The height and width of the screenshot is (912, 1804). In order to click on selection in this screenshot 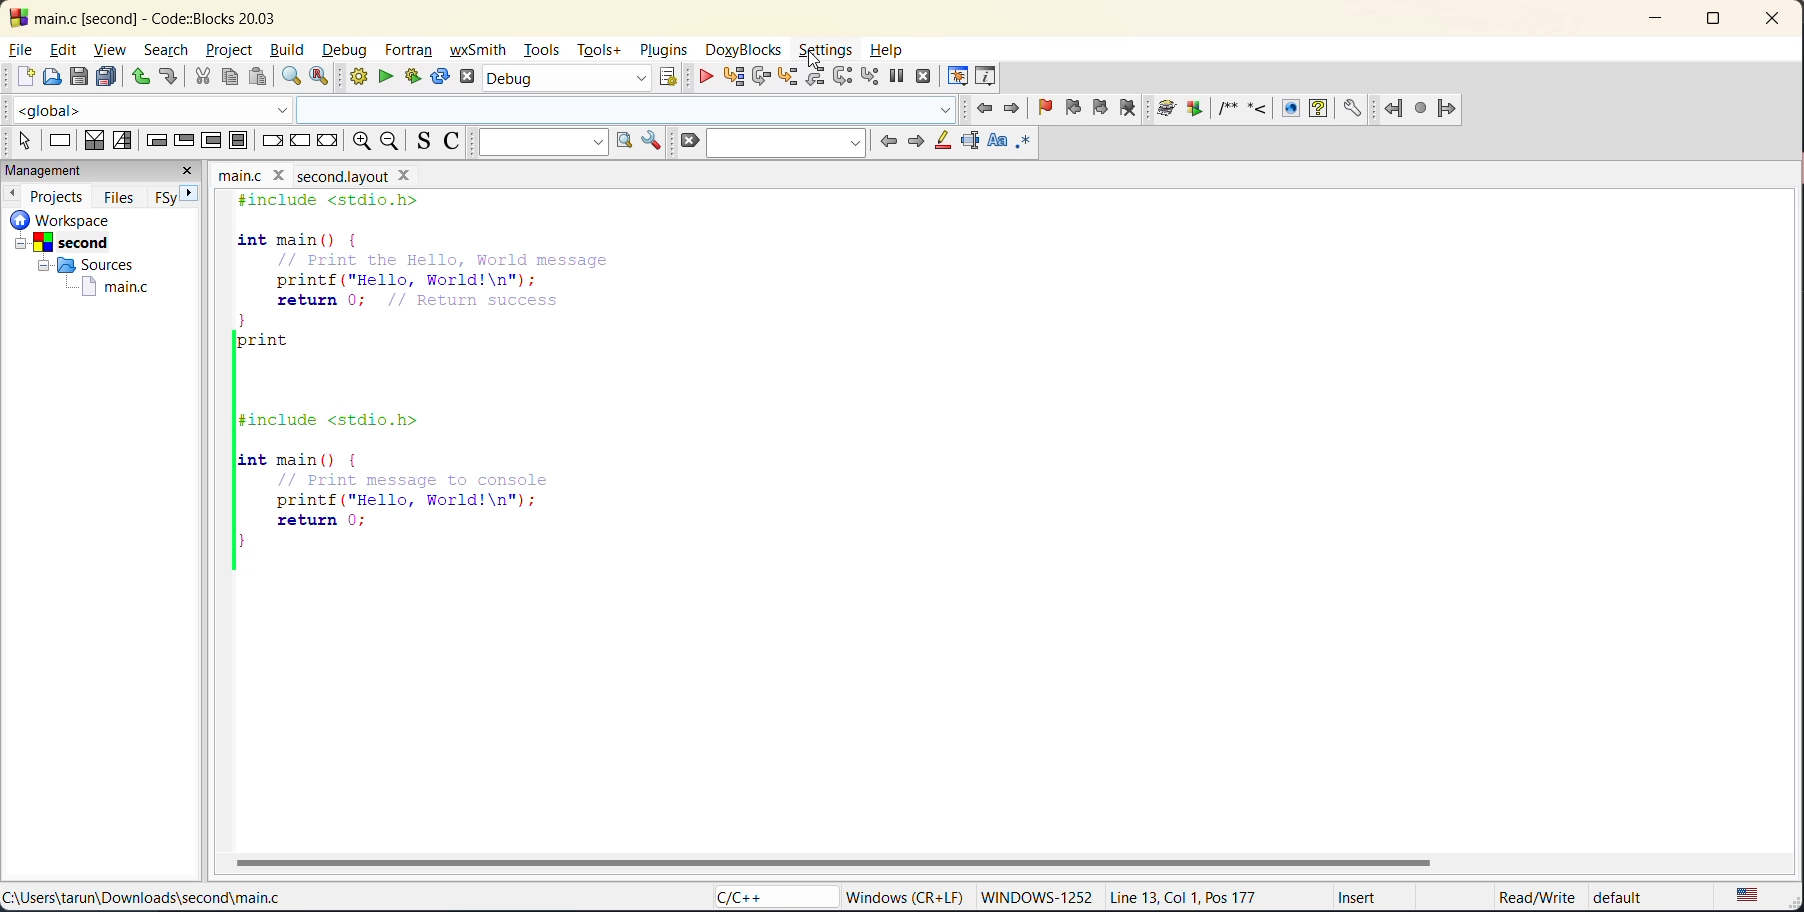, I will do `click(124, 140)`.